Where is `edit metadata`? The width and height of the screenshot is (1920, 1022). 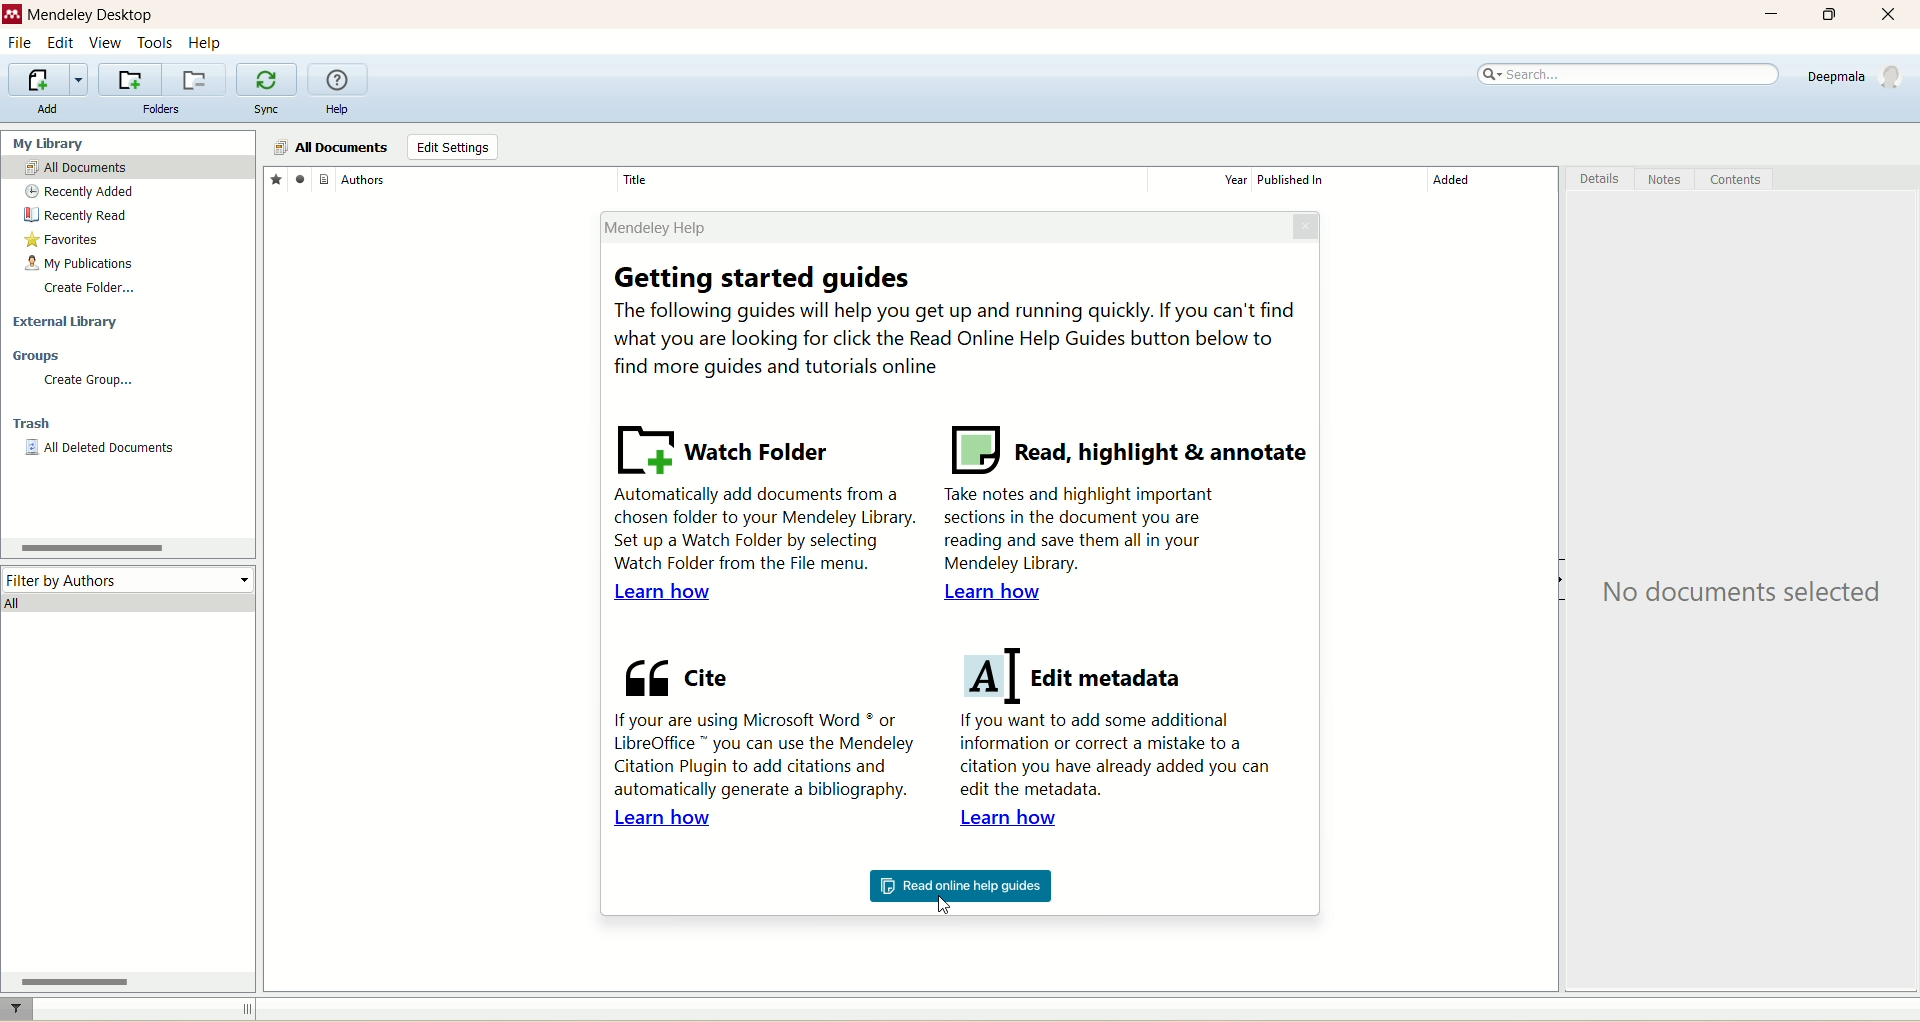
edit metadata is located at coordinates (1077, 677).